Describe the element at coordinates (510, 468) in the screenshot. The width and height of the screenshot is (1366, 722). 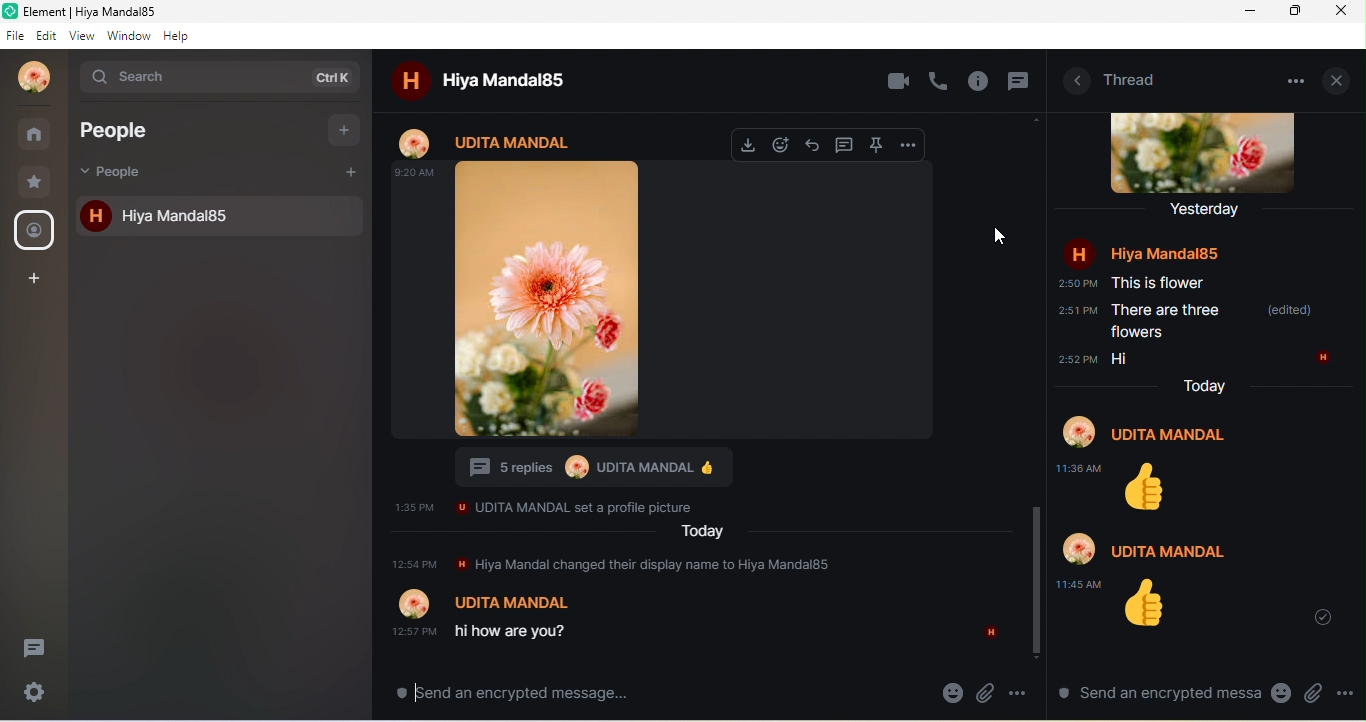
I see `5 replies` at that location.